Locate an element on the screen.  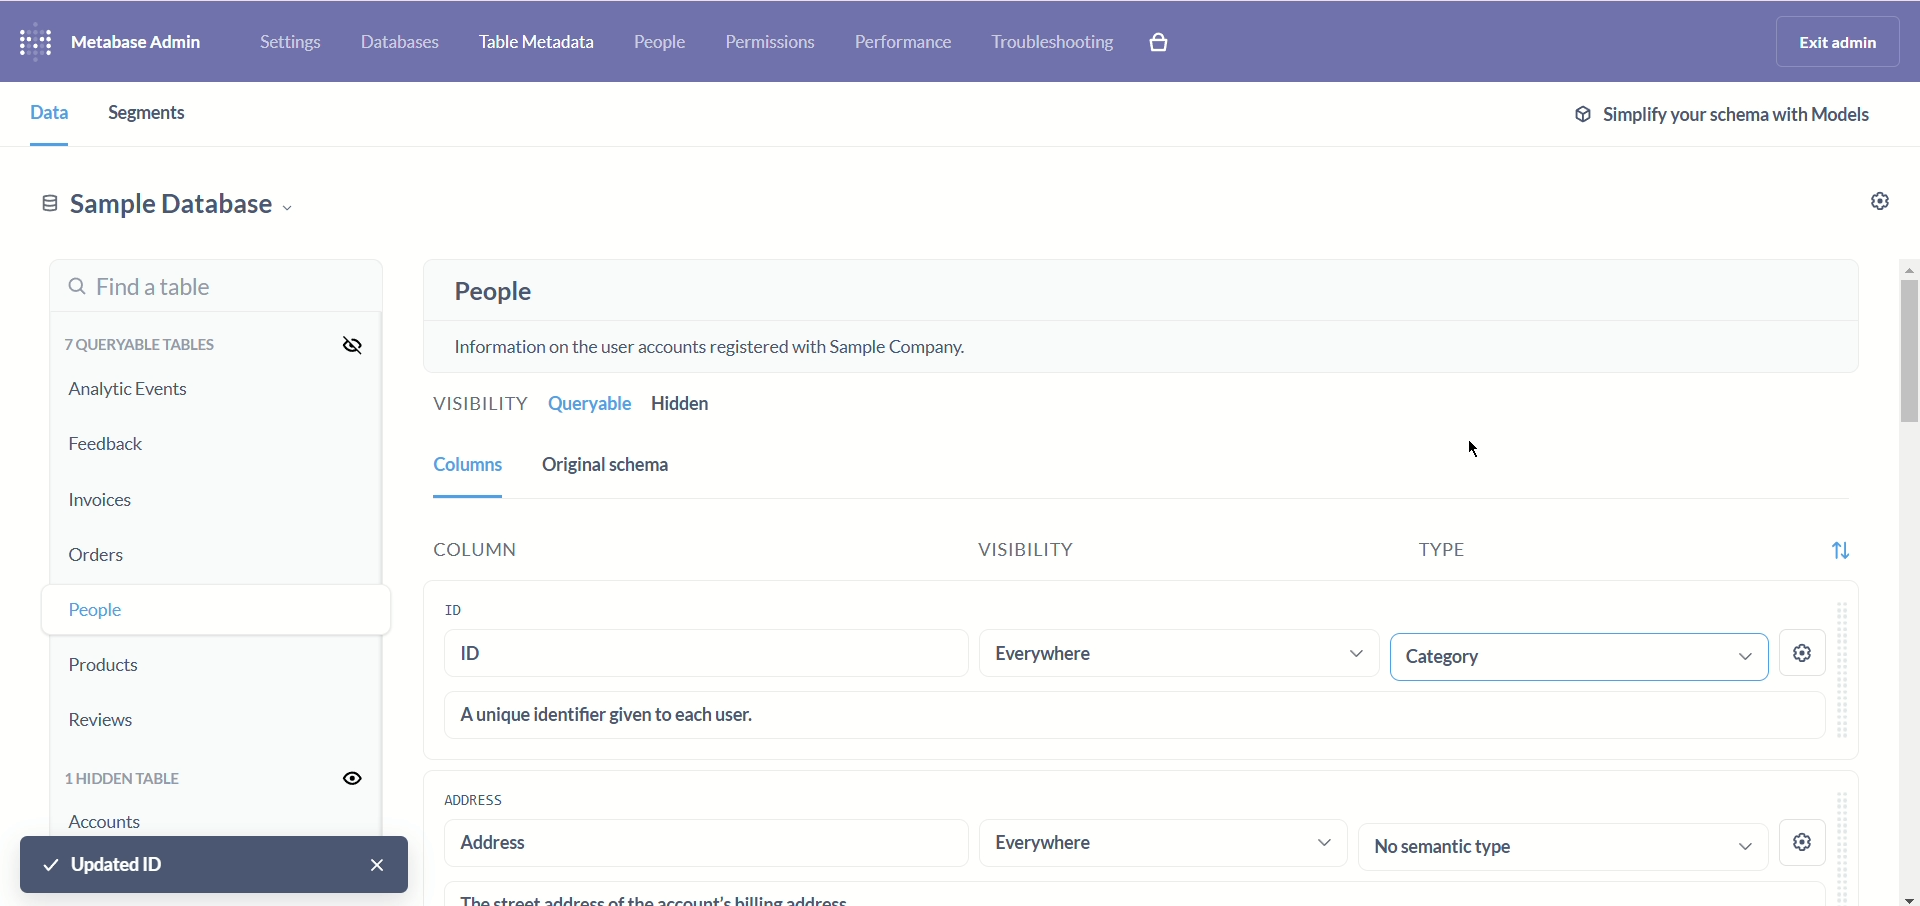
Feedback is located at coordinates (110, 445).